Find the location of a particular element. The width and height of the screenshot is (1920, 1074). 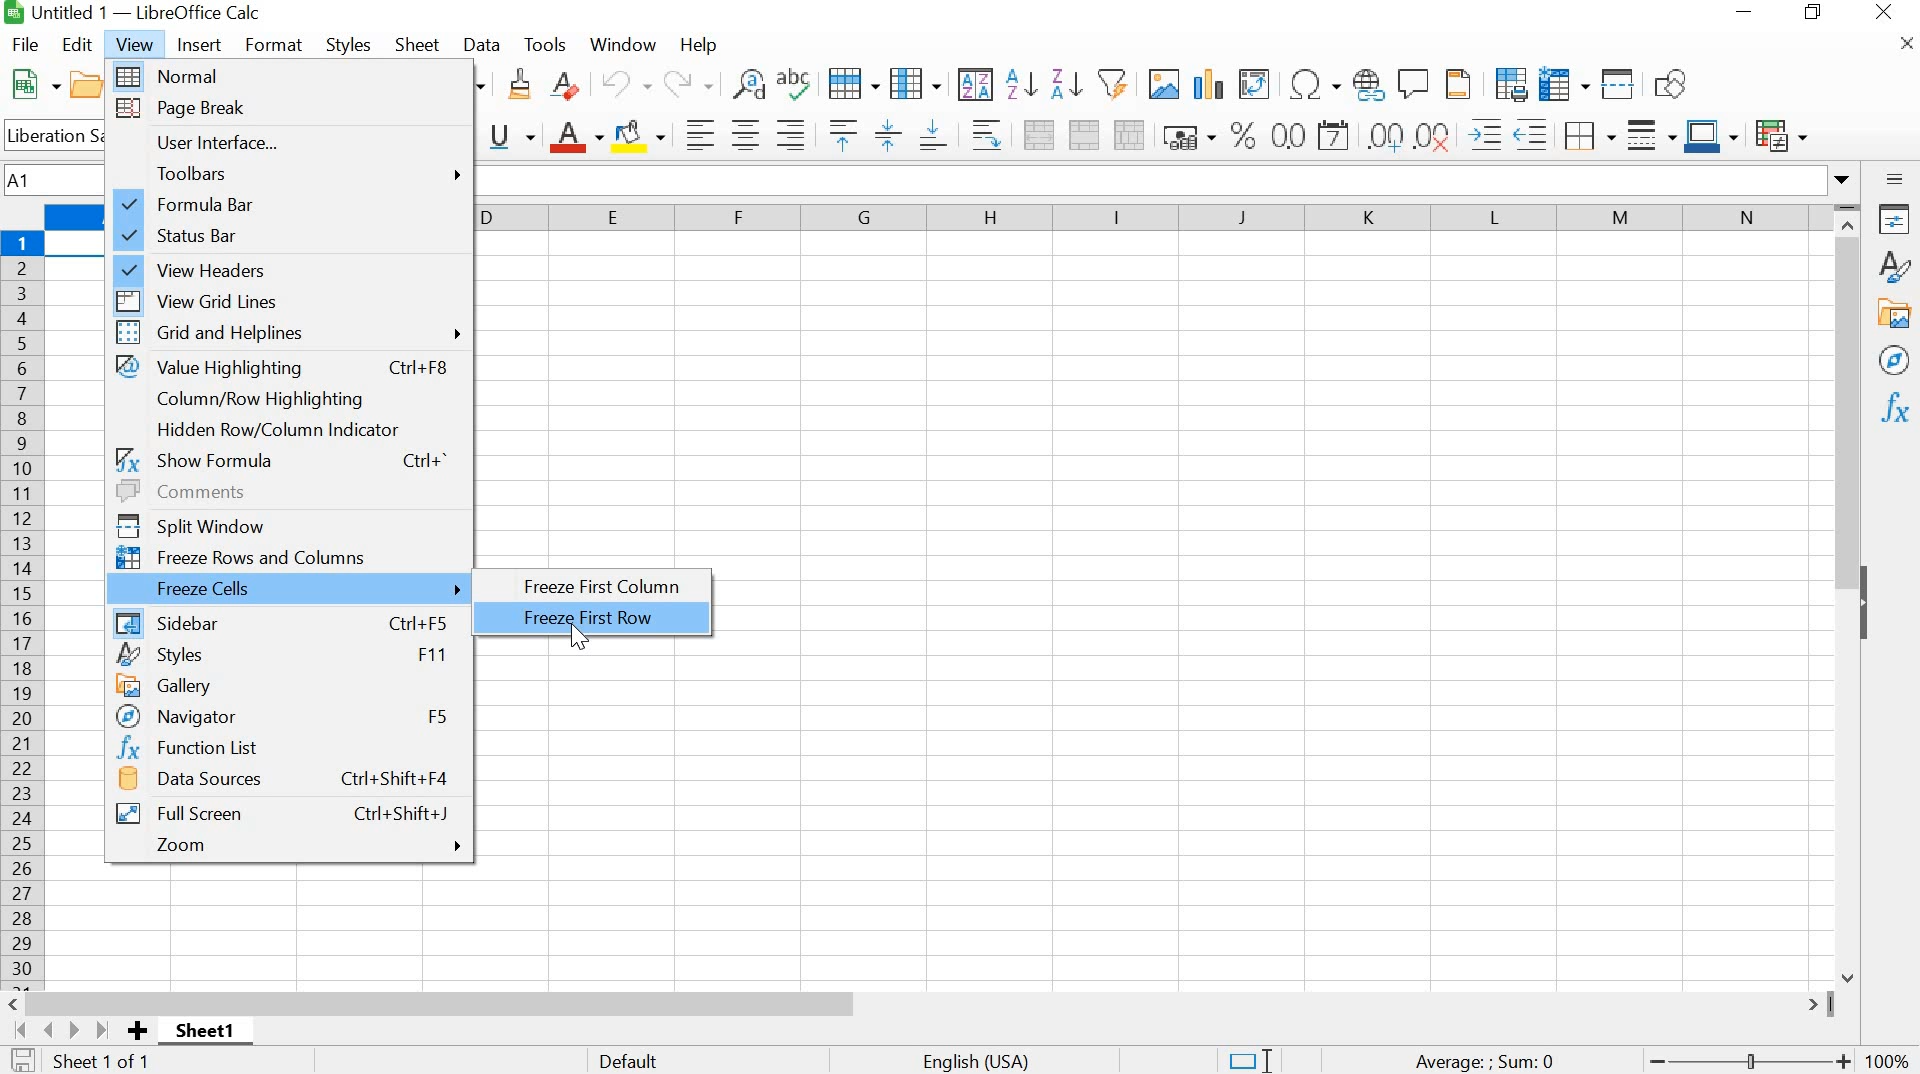

WRAP TEXT is located at coordinates (983, 134).